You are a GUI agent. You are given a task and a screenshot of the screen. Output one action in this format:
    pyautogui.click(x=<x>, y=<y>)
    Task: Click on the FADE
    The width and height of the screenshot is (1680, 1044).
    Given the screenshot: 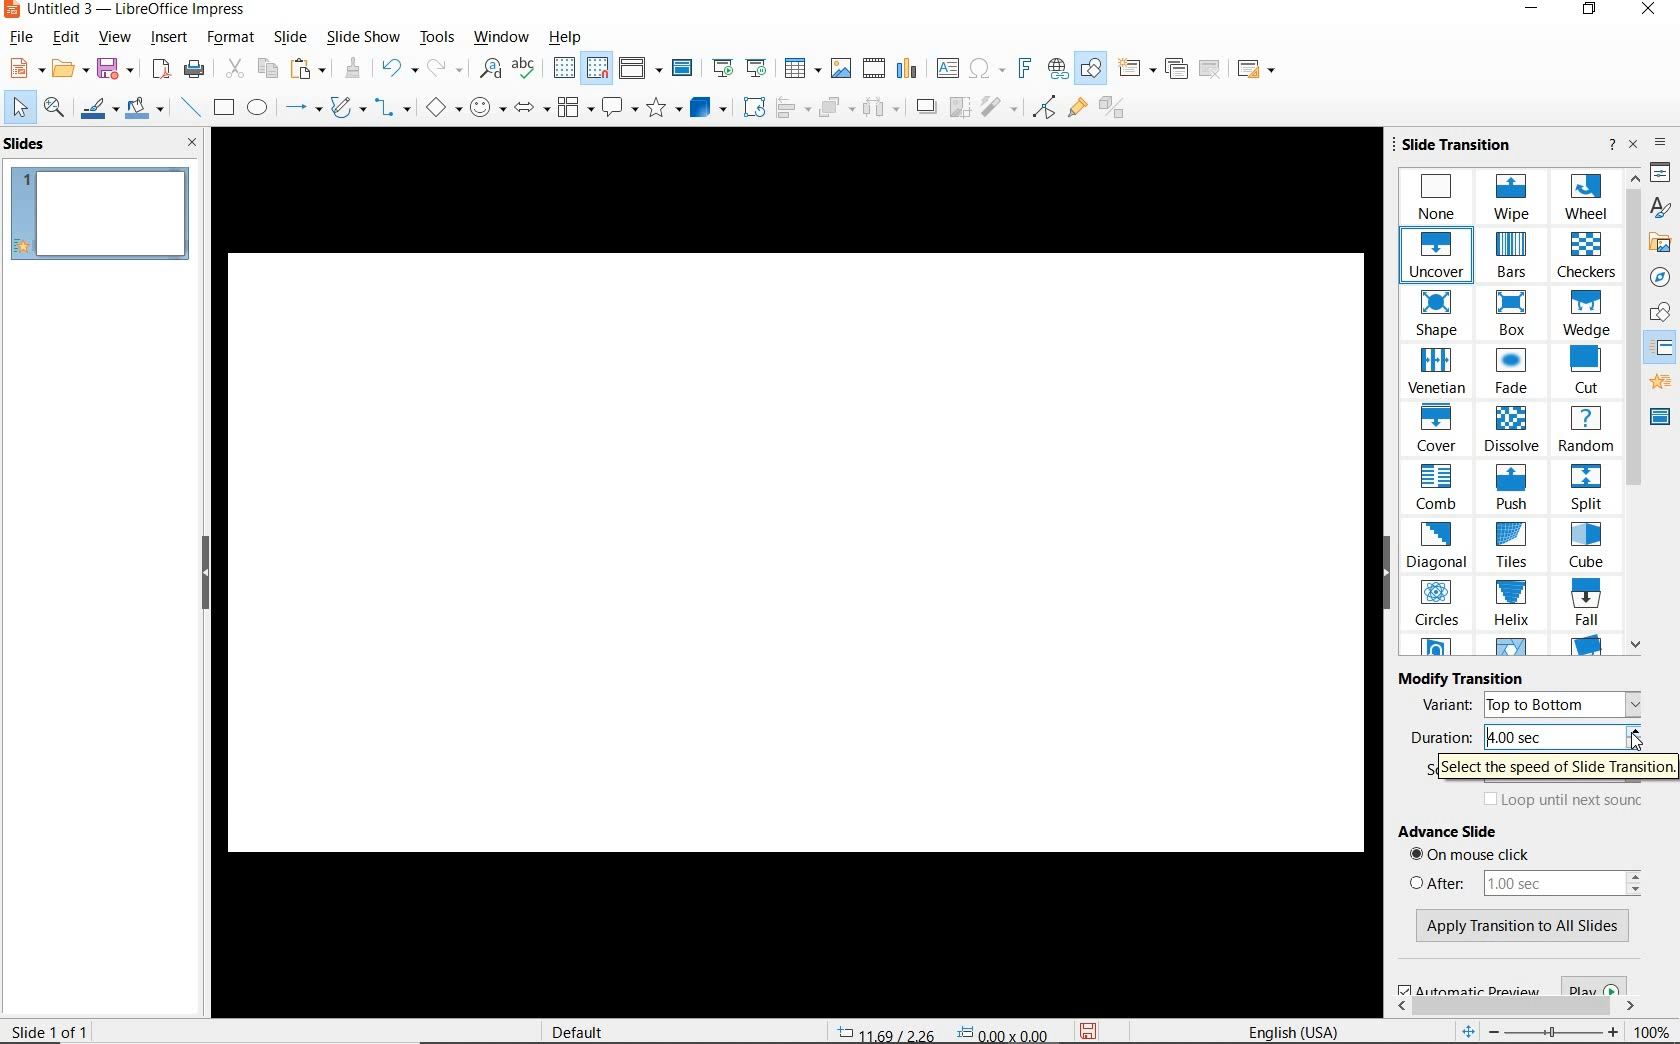 What is the action you would take?
    pyautogui.click(x=1510, y=373)
    